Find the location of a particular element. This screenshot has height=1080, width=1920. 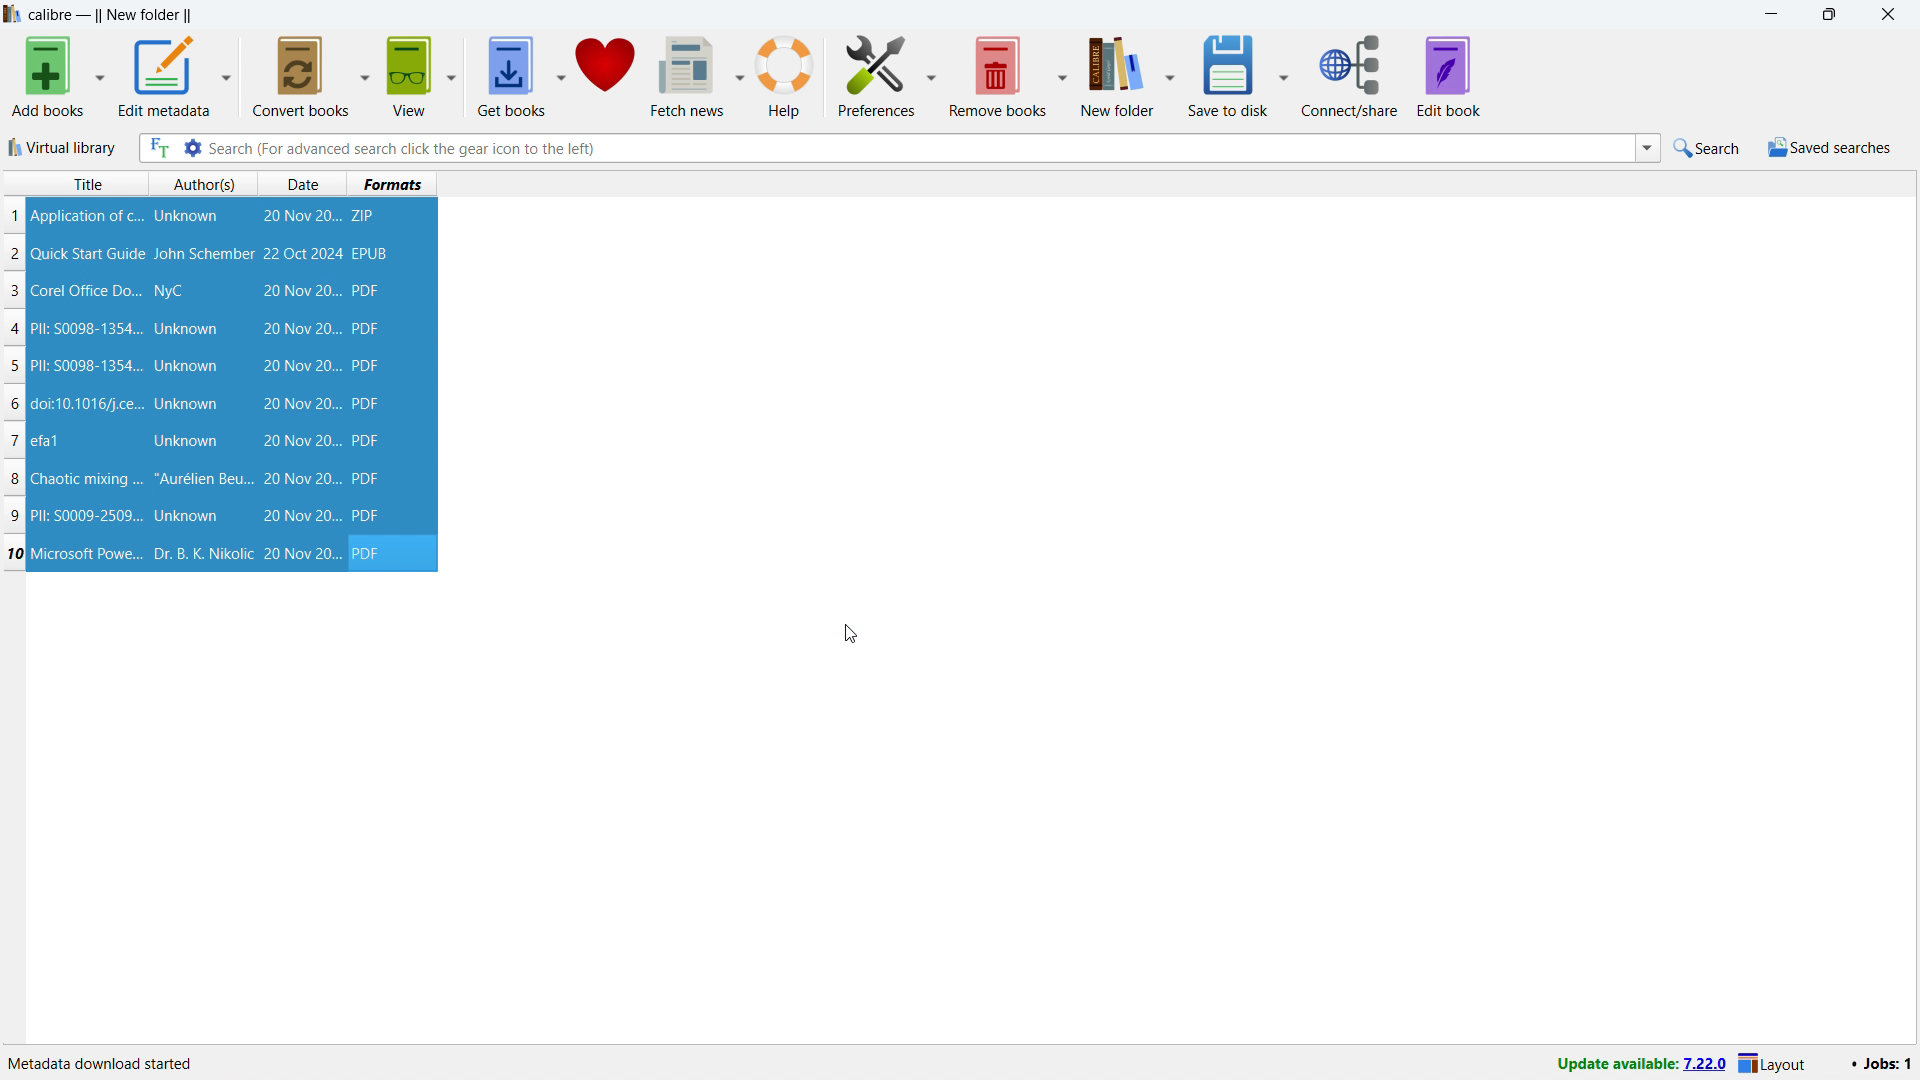

close is located at coordinates (1887, 14).